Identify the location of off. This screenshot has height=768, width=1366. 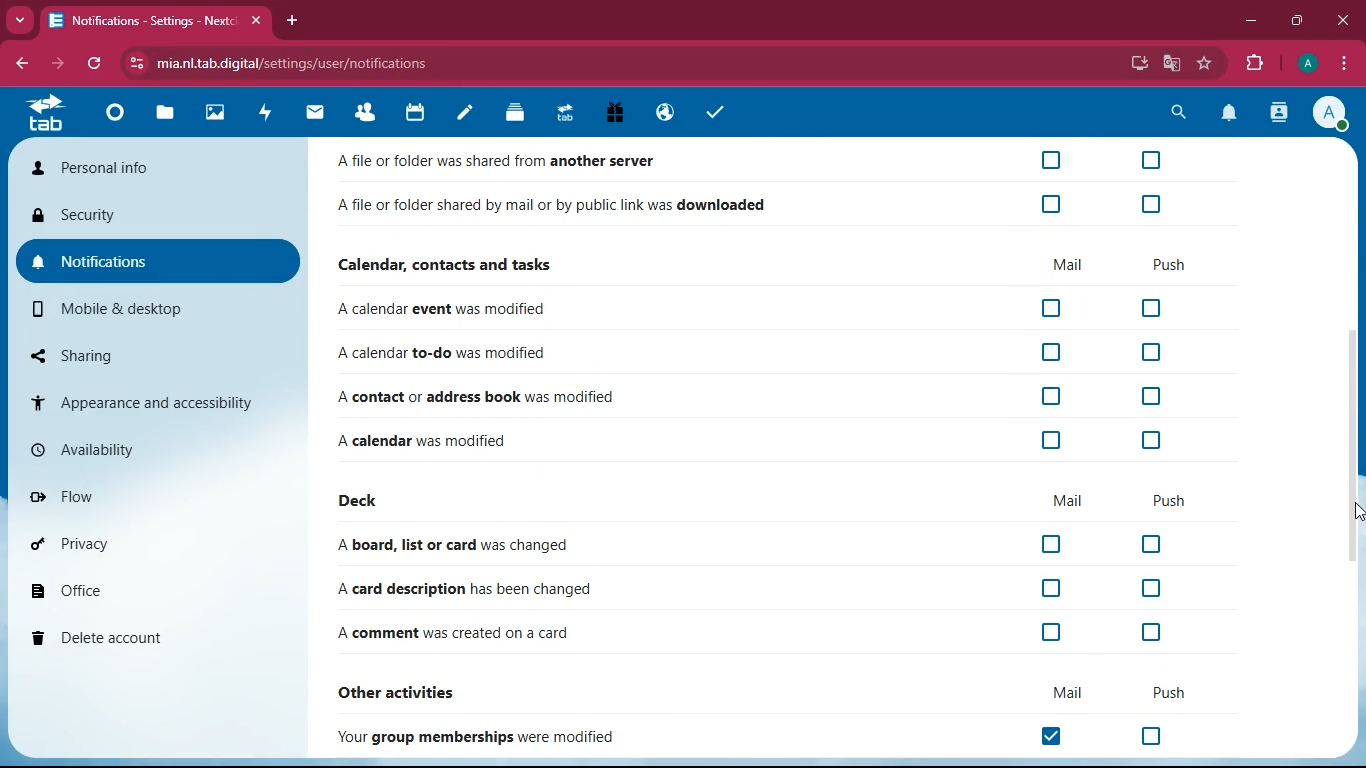
(1050, 351).